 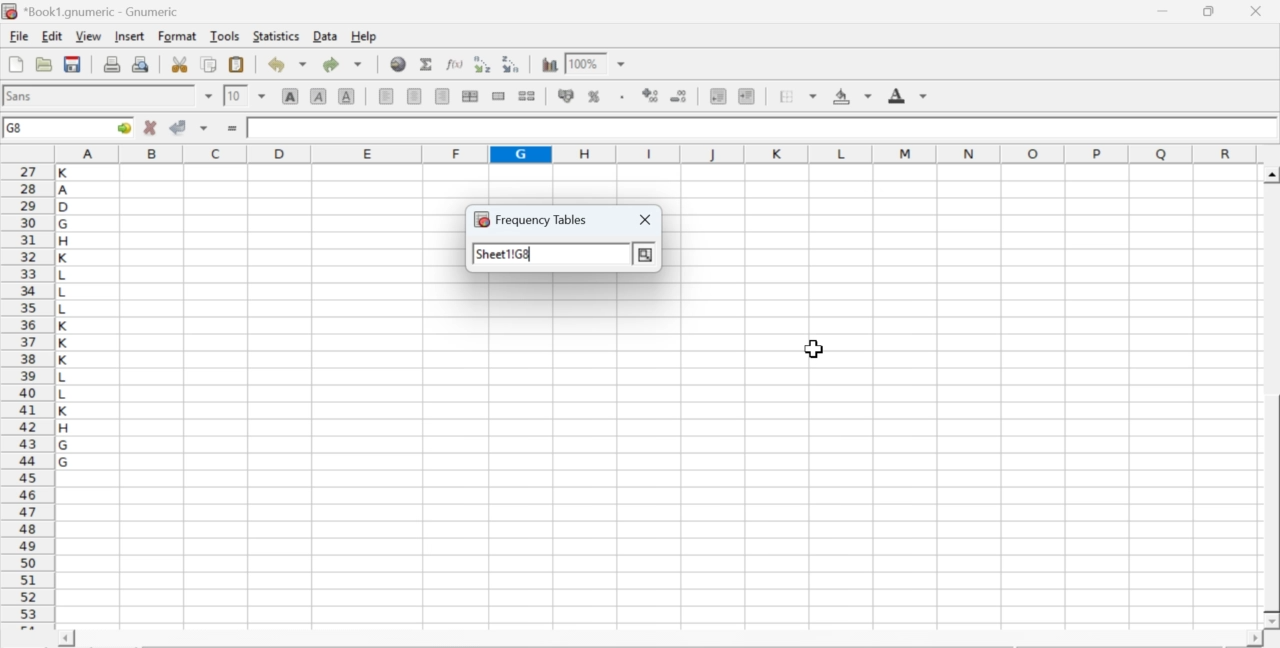 I want to click on view, so click(x=88, y=35).